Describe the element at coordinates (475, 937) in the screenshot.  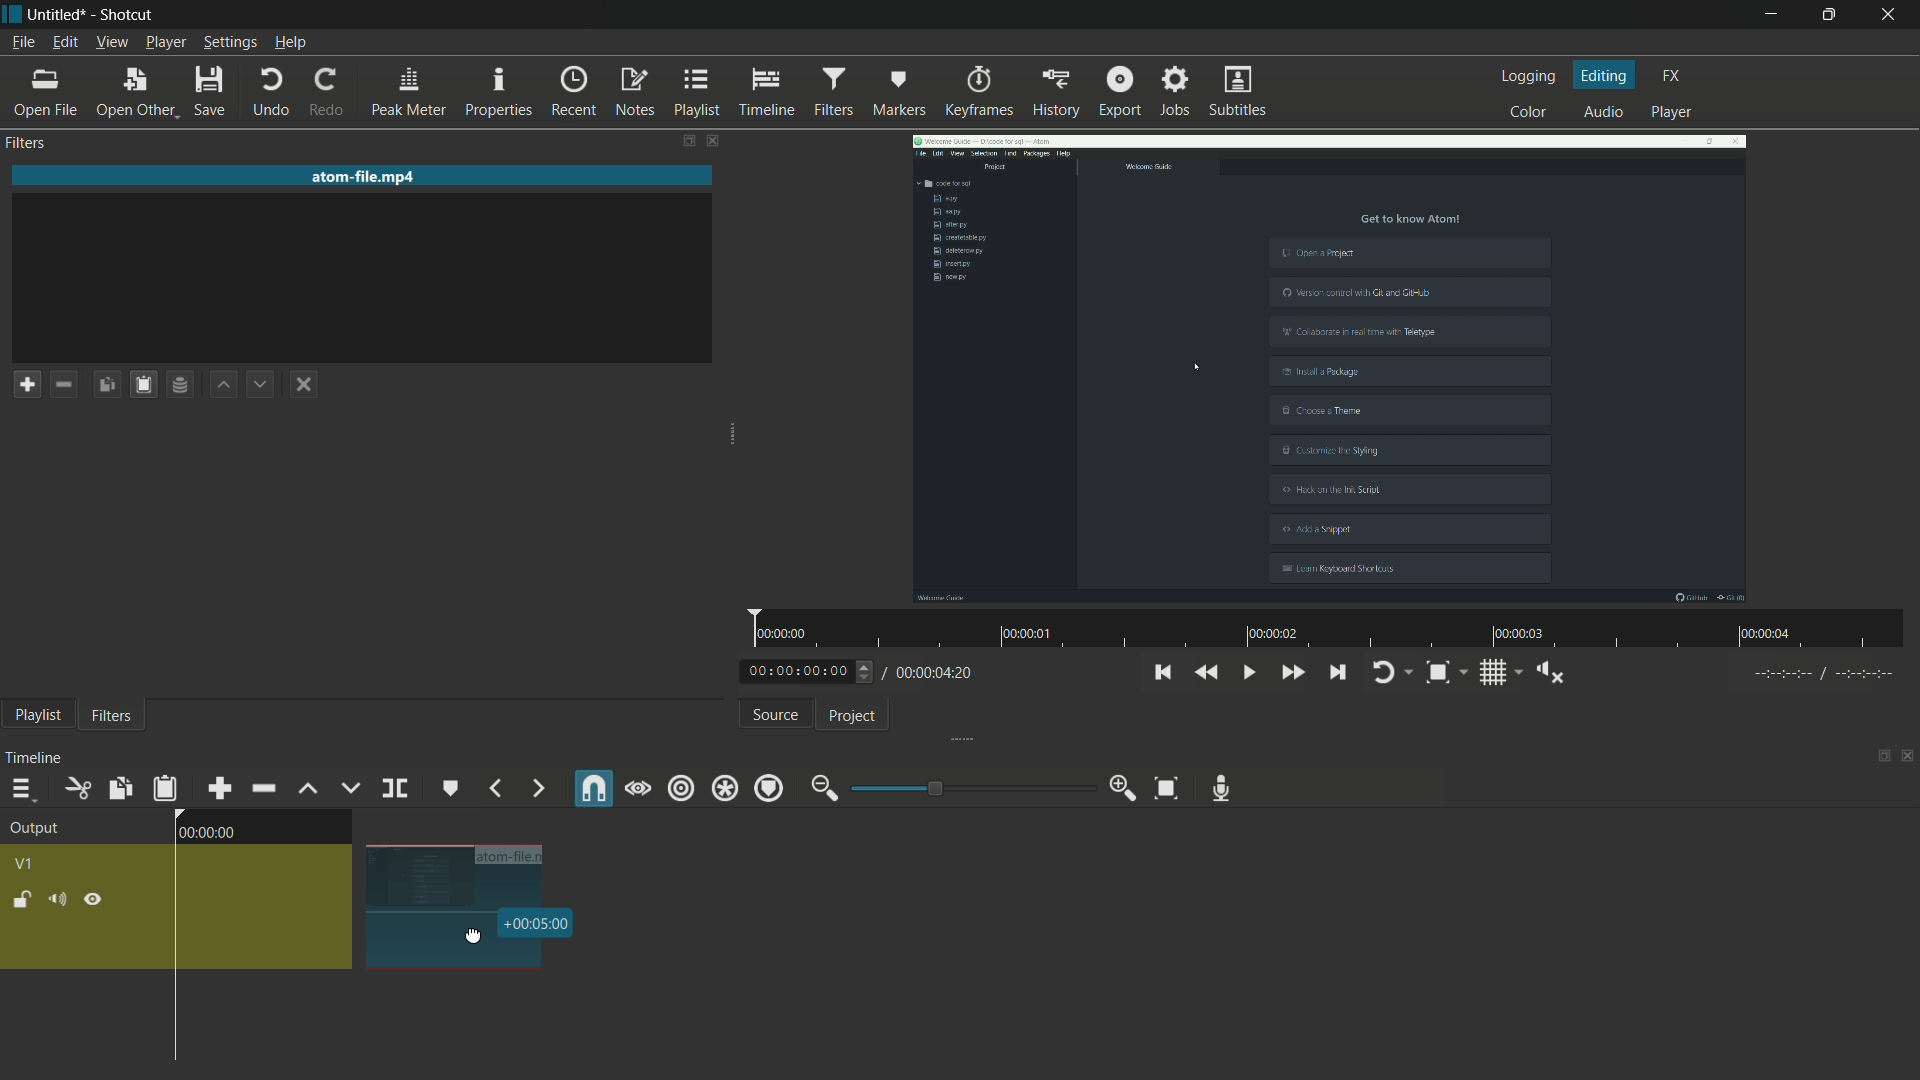
I see `cursor` at that location.